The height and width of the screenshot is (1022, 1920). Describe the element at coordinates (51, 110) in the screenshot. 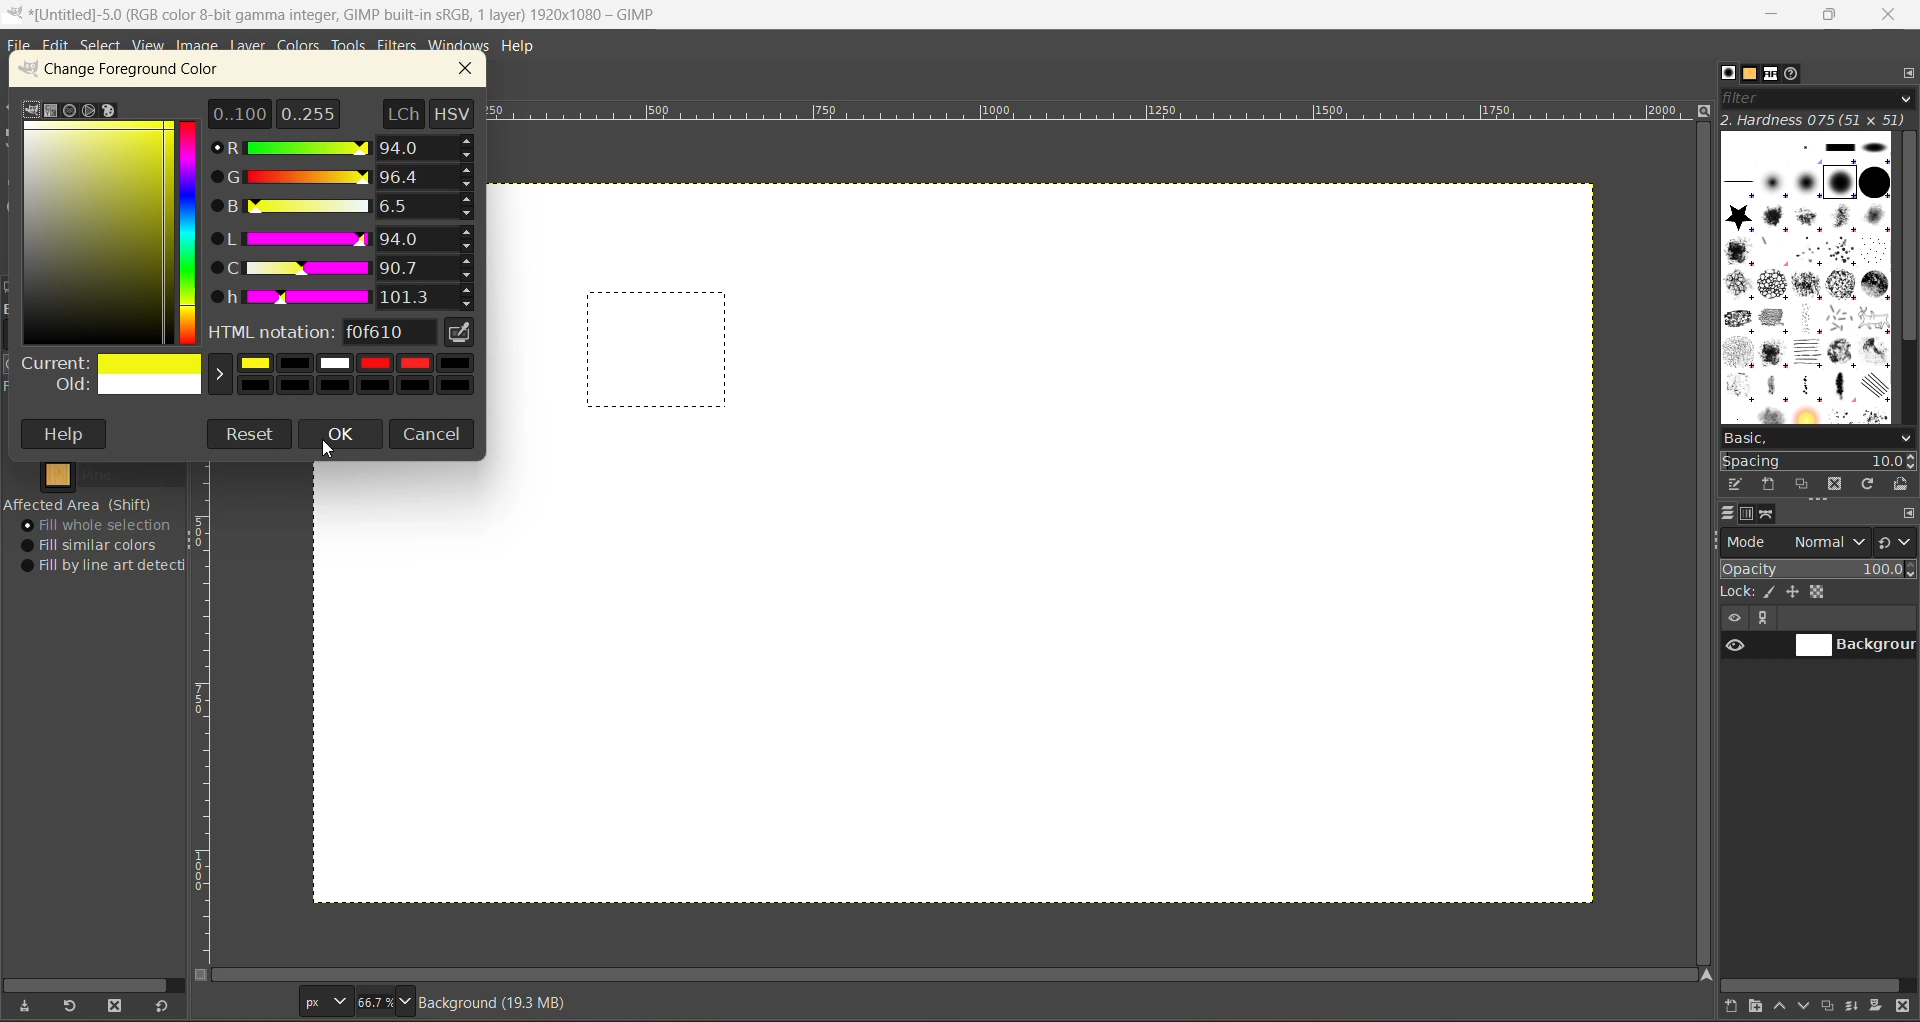

I see `cmyk` at that location.